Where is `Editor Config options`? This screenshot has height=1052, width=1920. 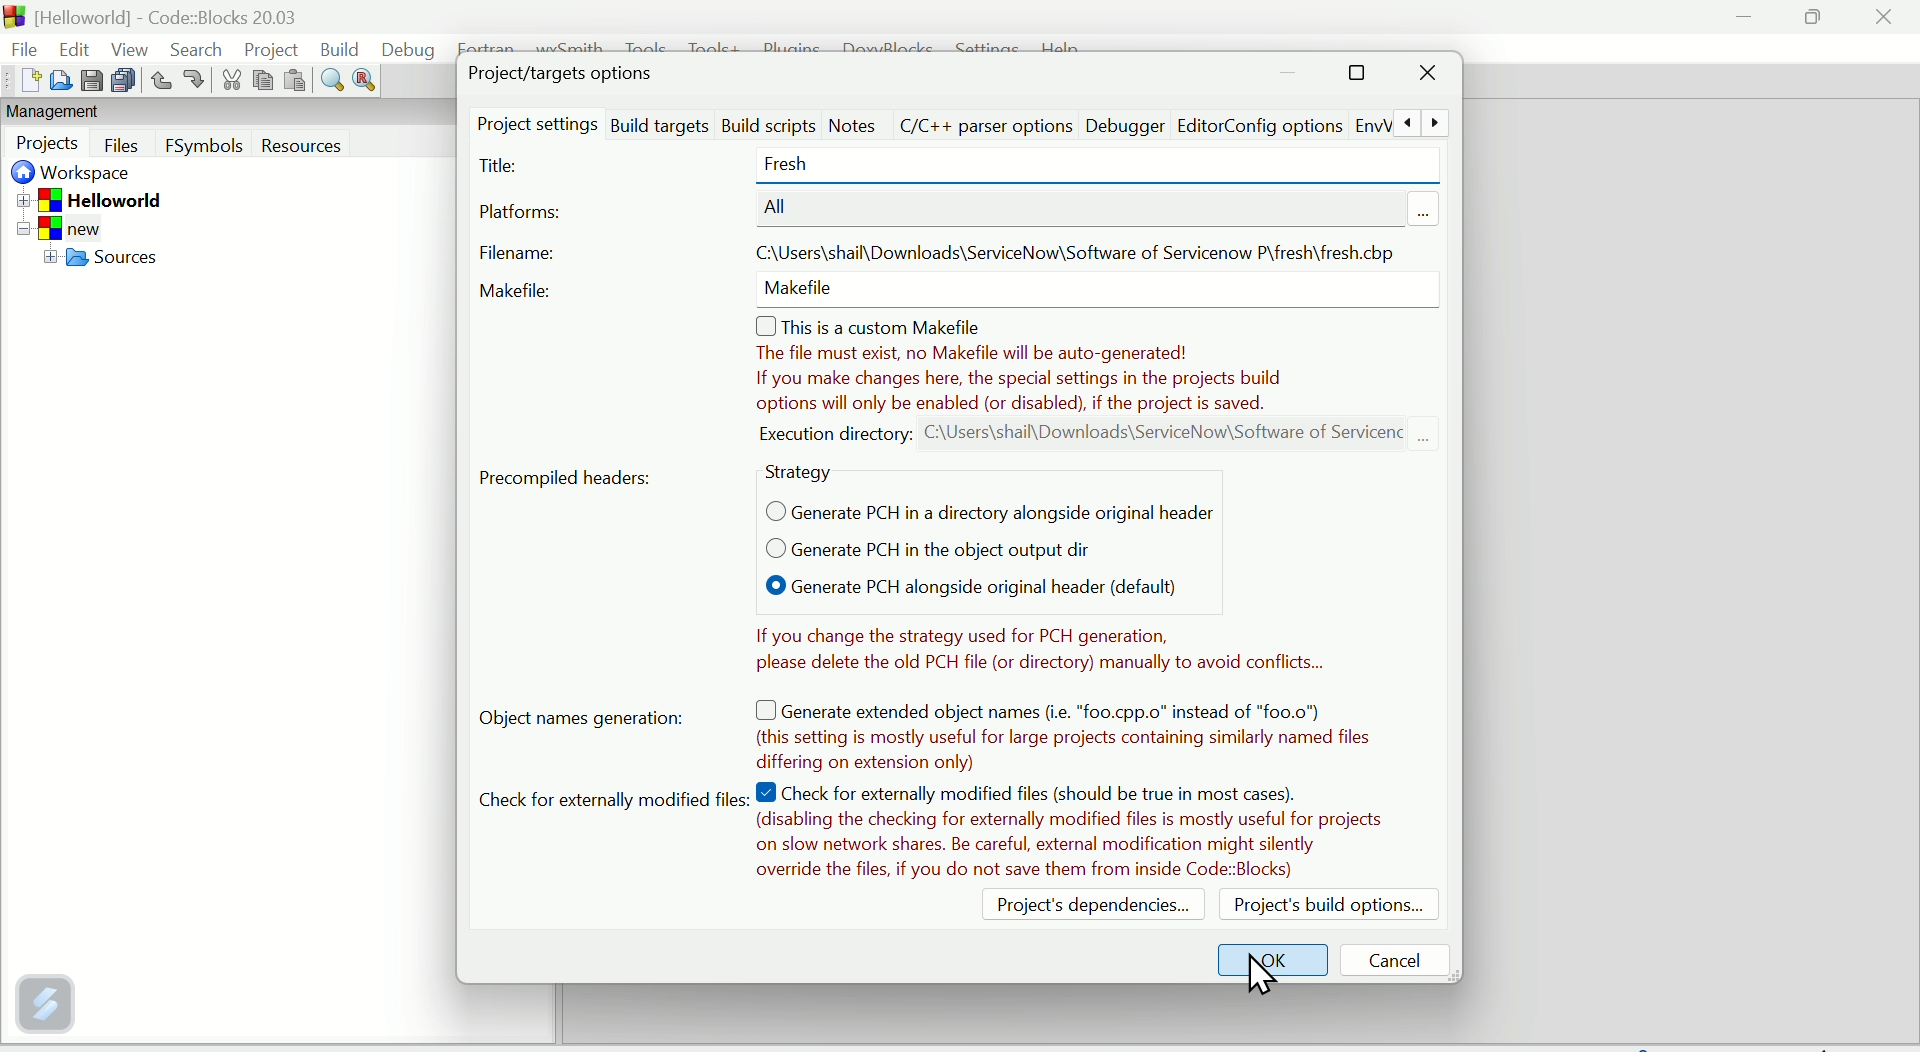
Editor Config options is located at coordinates (1281, 125).